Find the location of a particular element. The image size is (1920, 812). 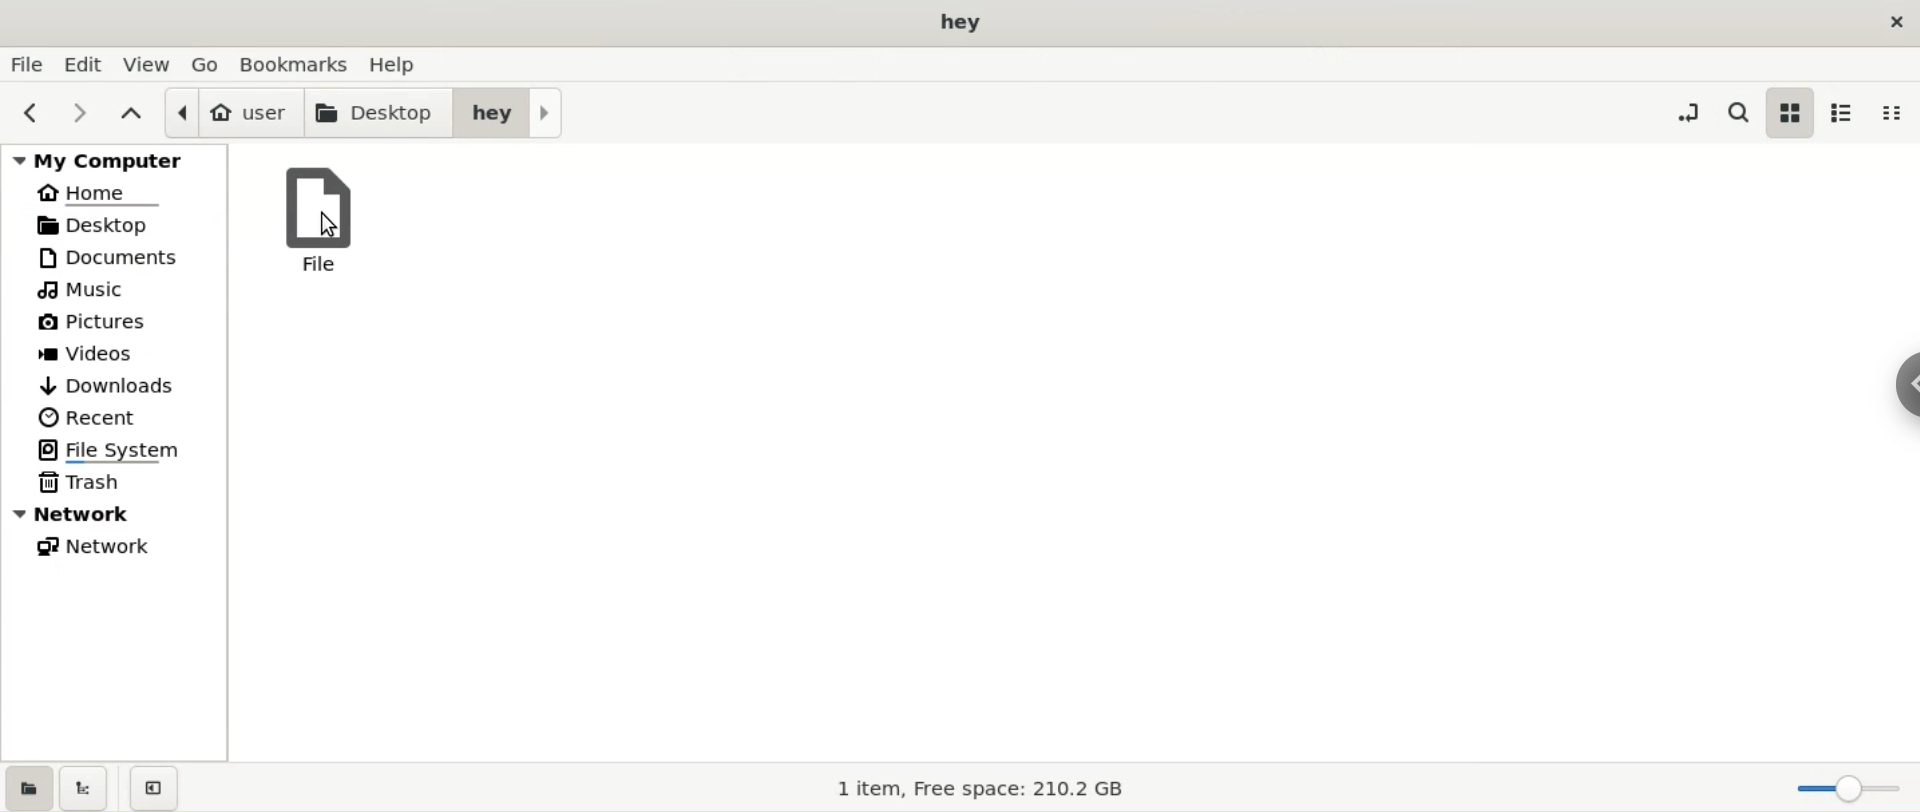

parent folders is located at coordinates (129, 111).